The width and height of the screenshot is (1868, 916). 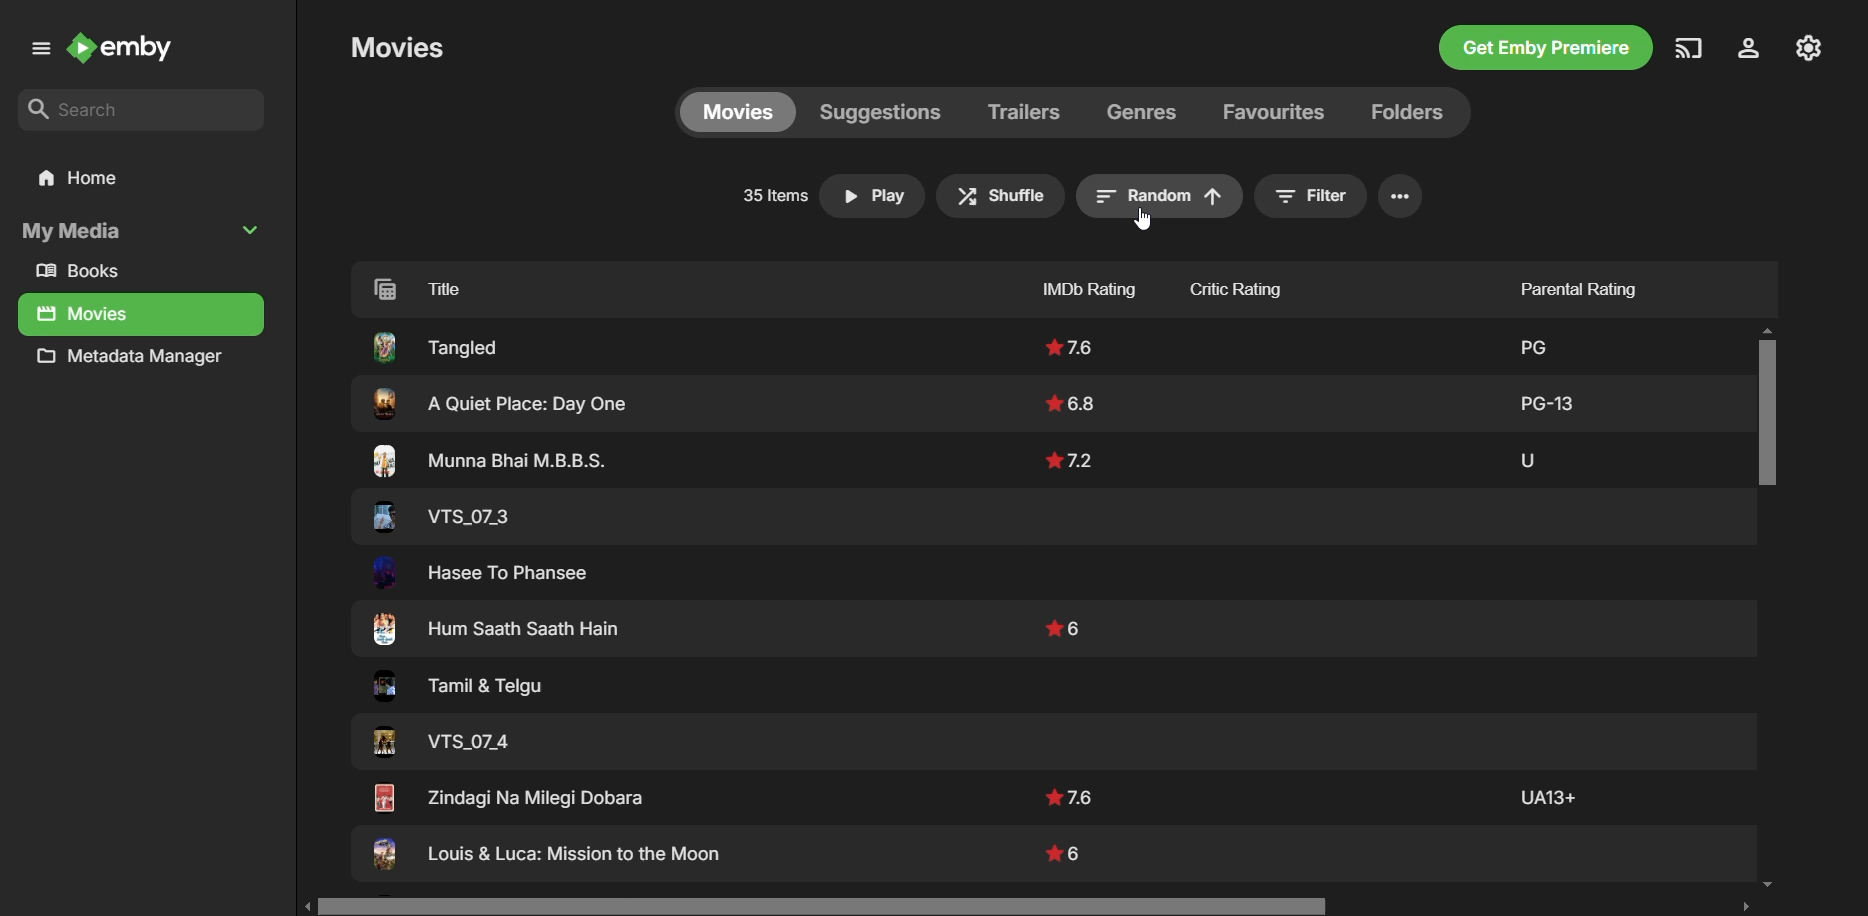 I want to click on Genres, so click(x=1146, y=111).